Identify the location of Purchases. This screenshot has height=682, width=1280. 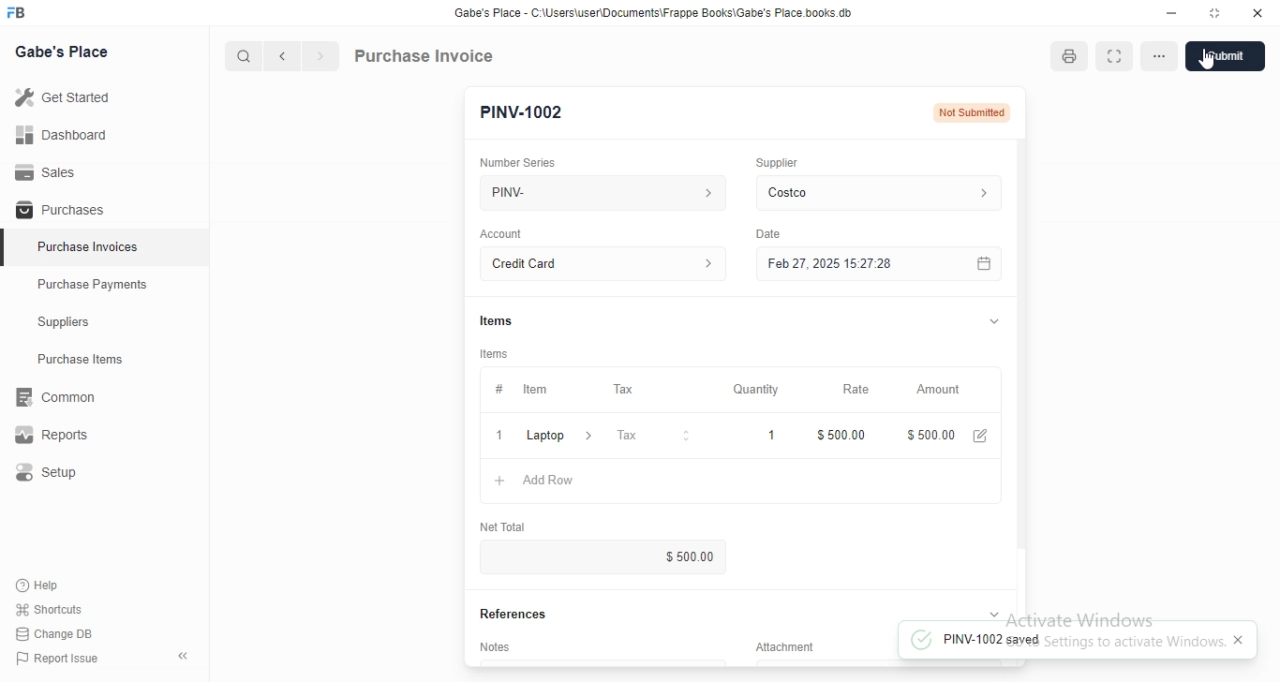
(104, 208).